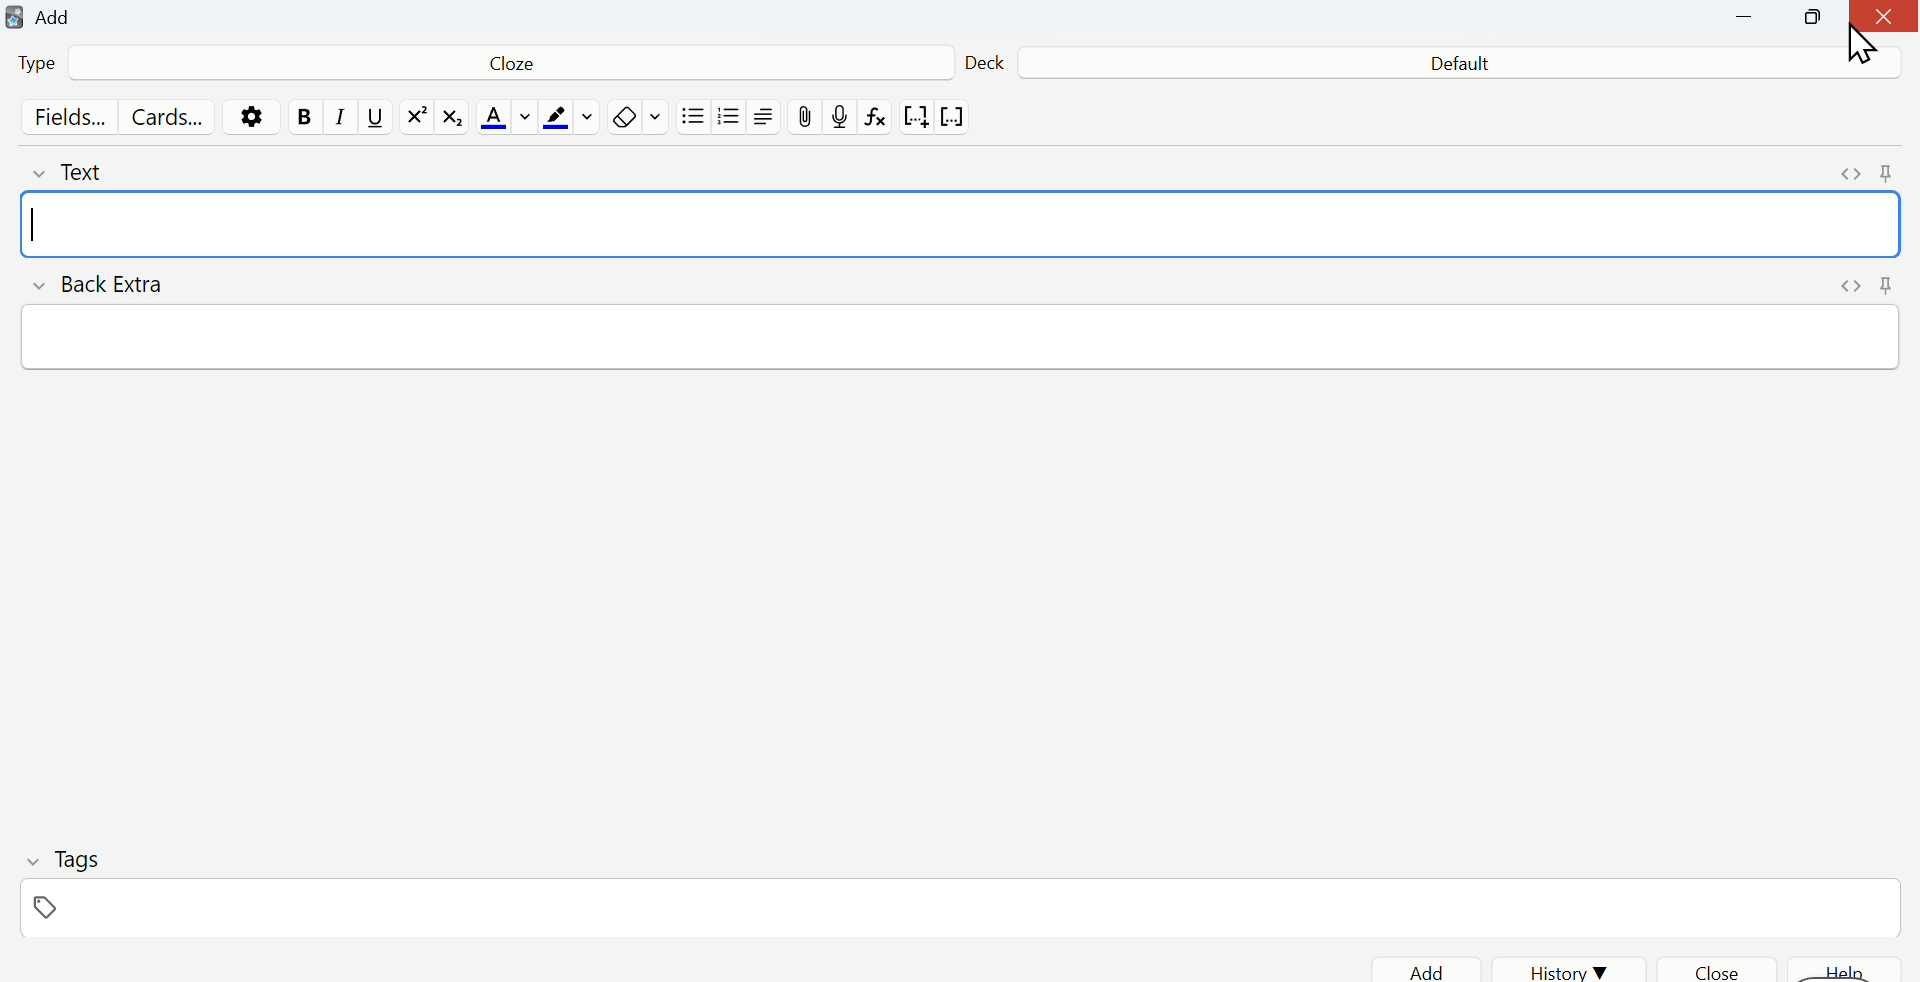 This screenshot has height=982, width=1920. I want to click on exponential, so click(416, 118).